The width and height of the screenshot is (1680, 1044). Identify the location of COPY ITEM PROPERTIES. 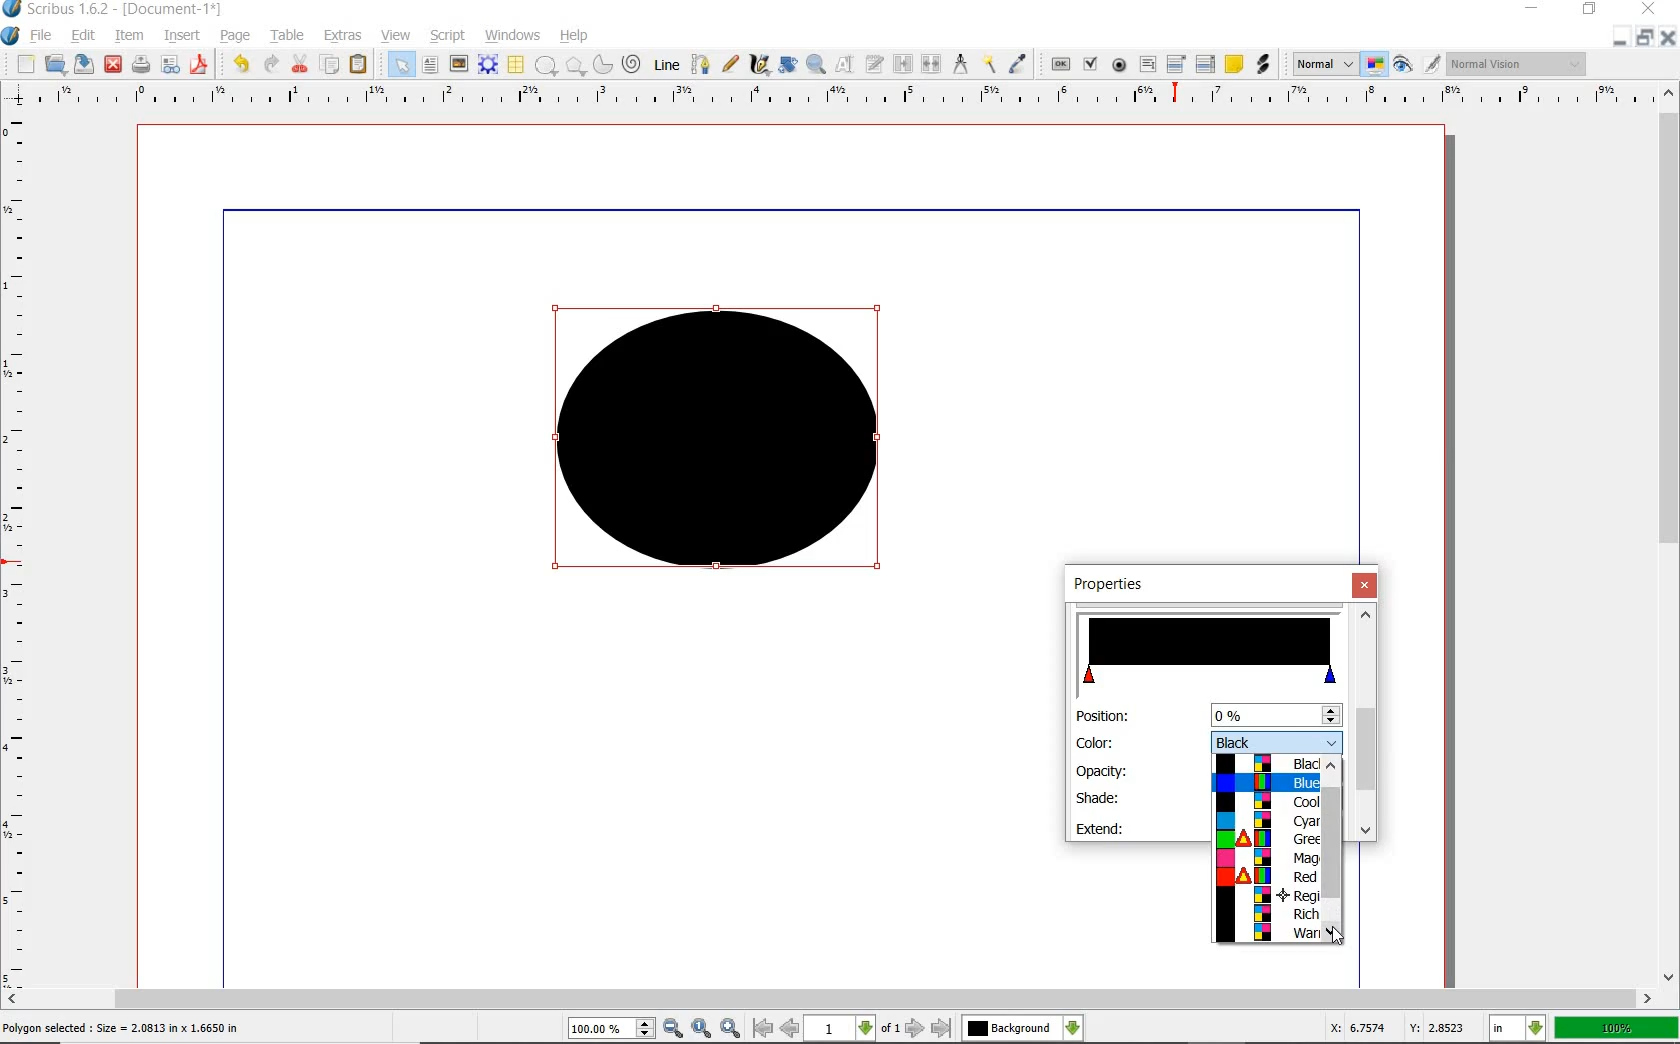
(989, 63).